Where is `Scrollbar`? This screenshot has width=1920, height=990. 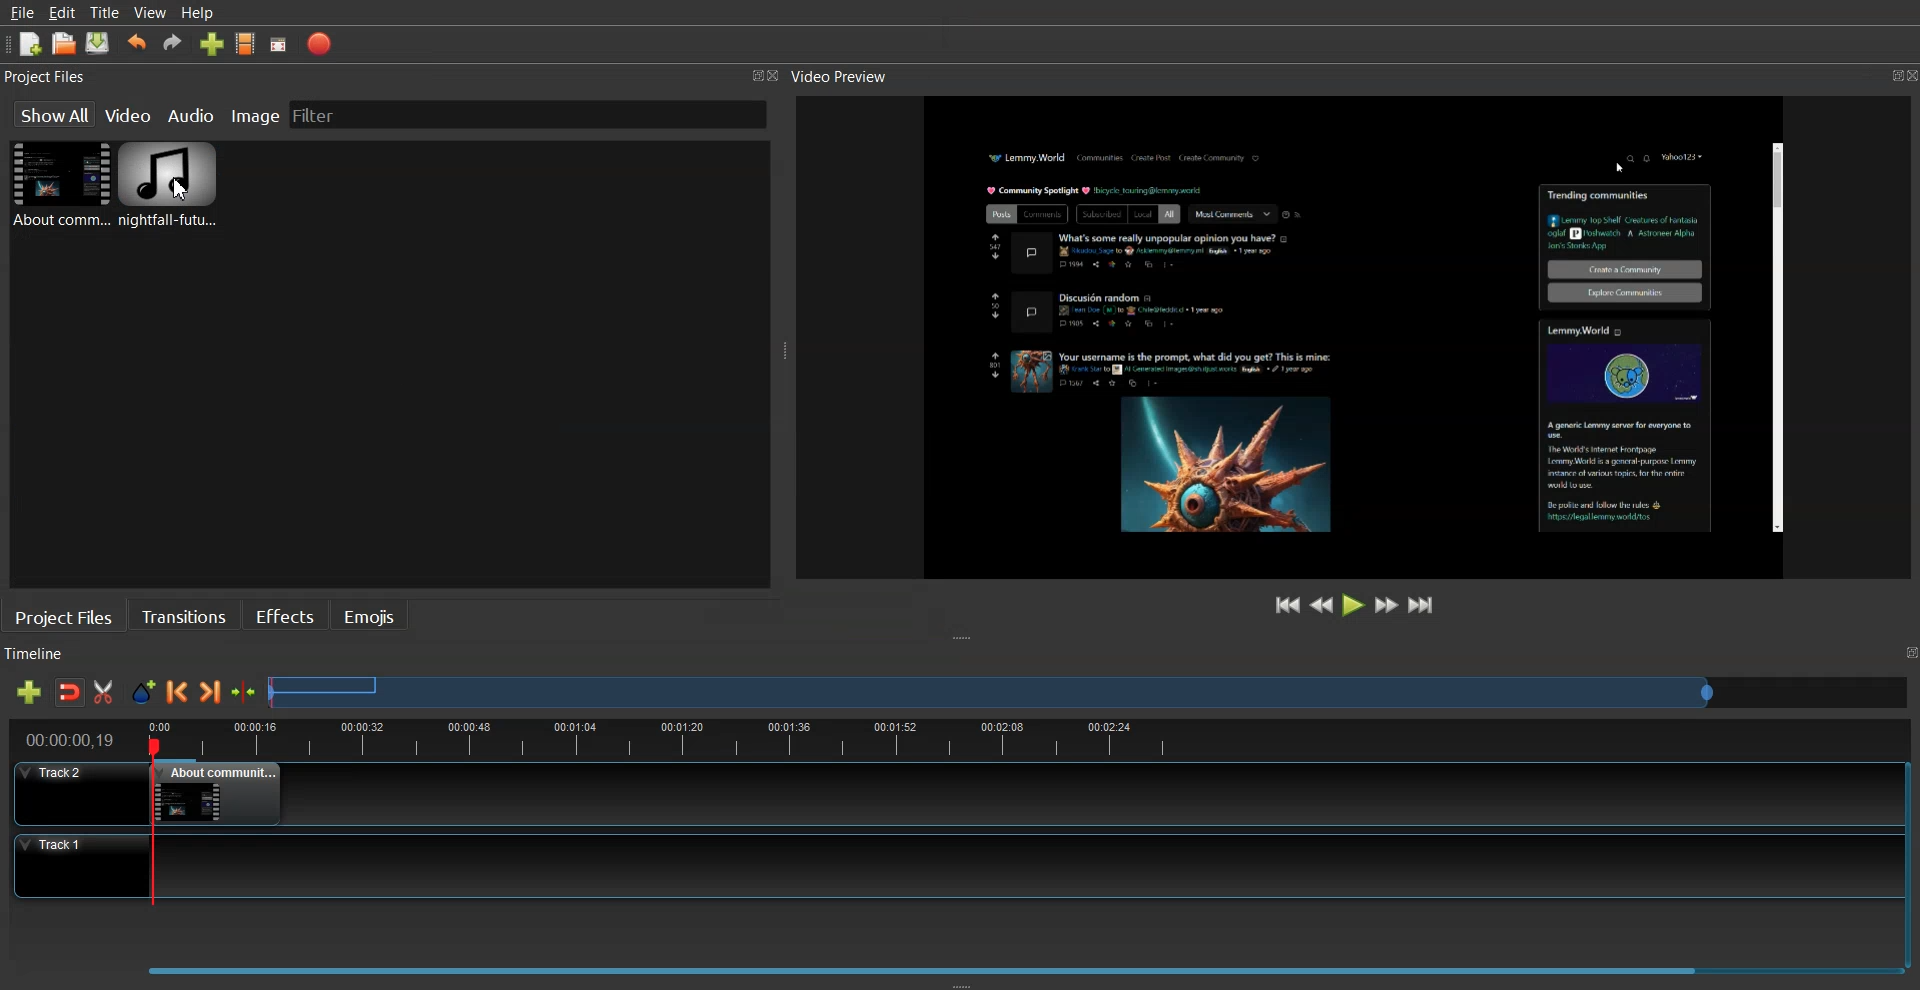
Scrollbar is located at coordinates (1775, 339).